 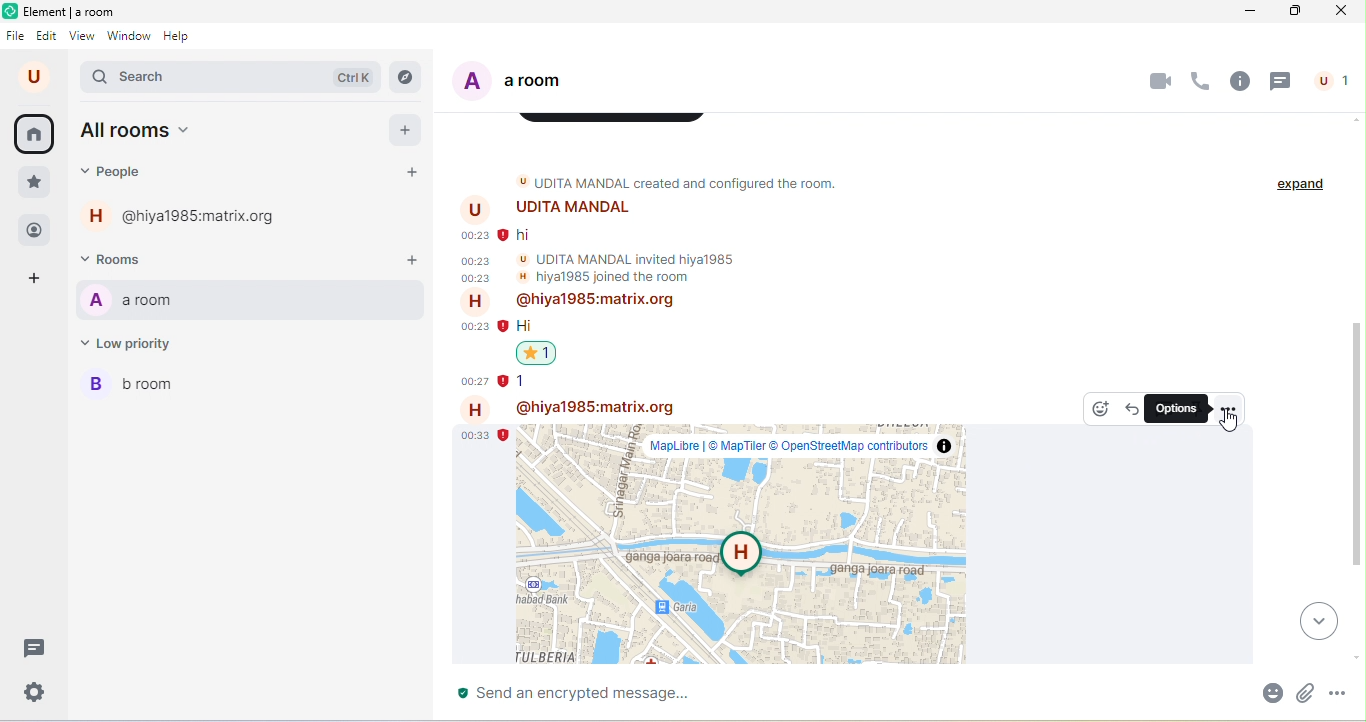 I want to click on sccroll down, so click(x=1357, y=659).